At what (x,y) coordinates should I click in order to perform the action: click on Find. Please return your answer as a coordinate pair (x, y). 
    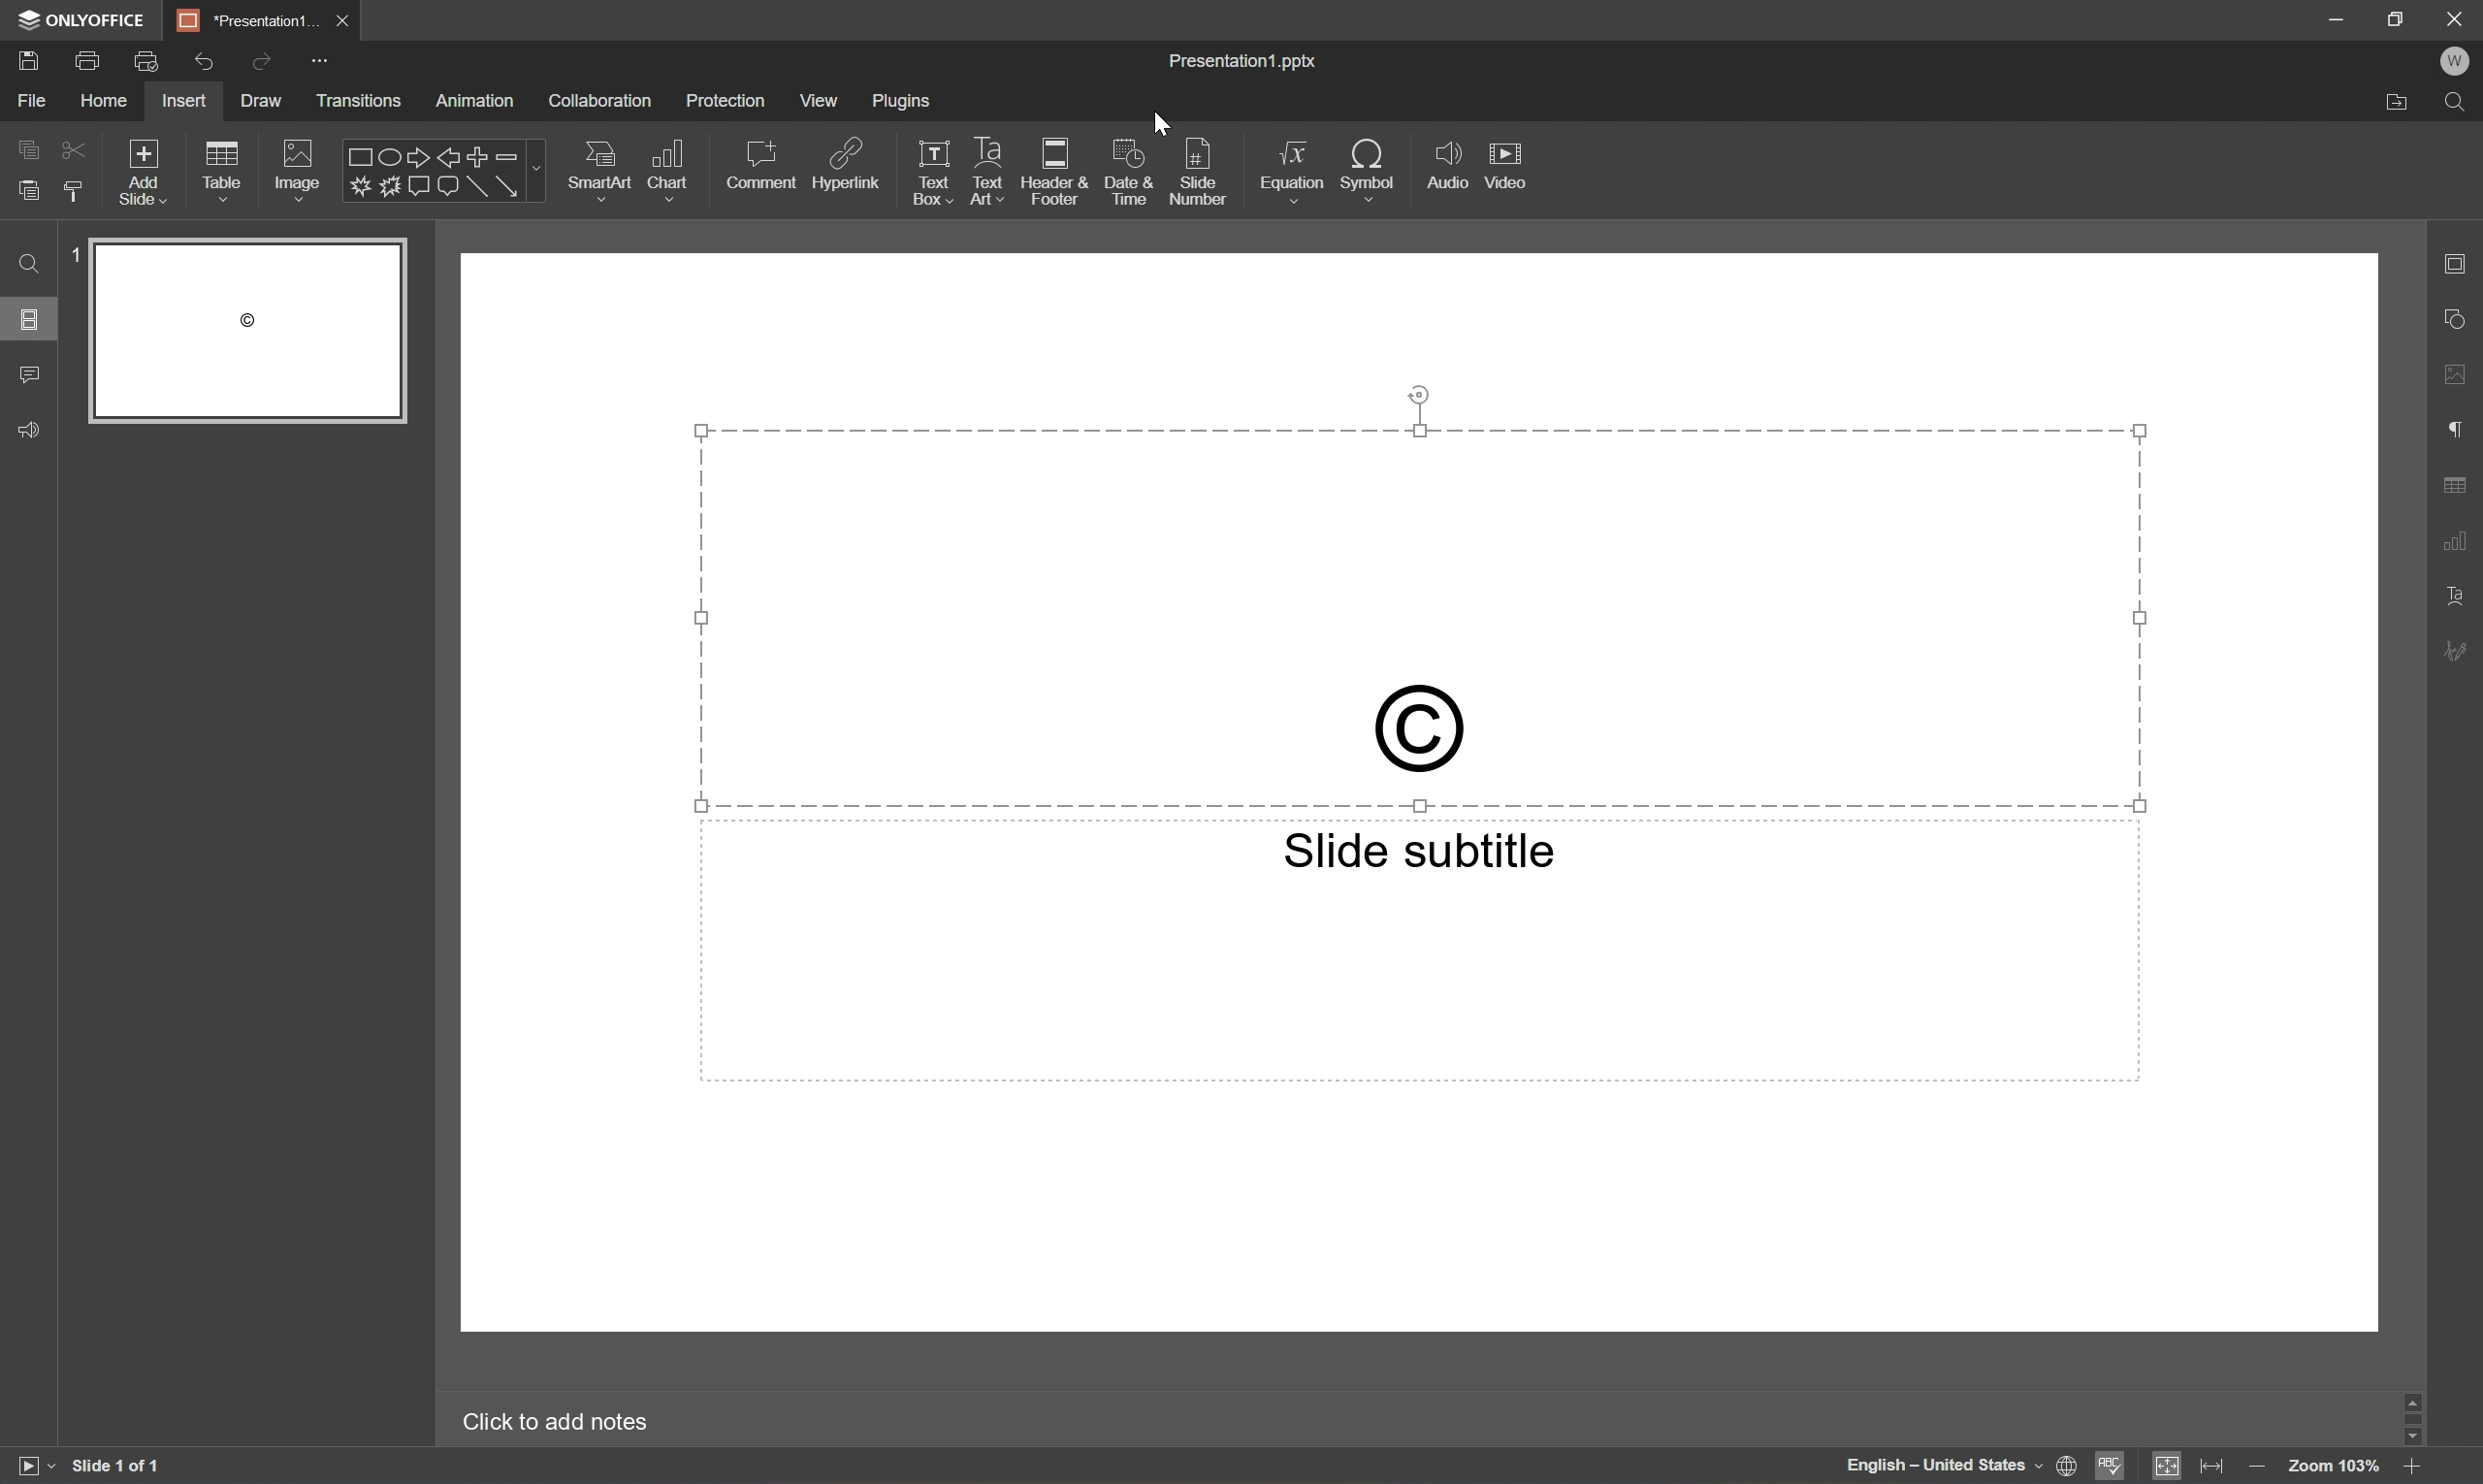
    Looking at the image, I should click on (2461, 103).